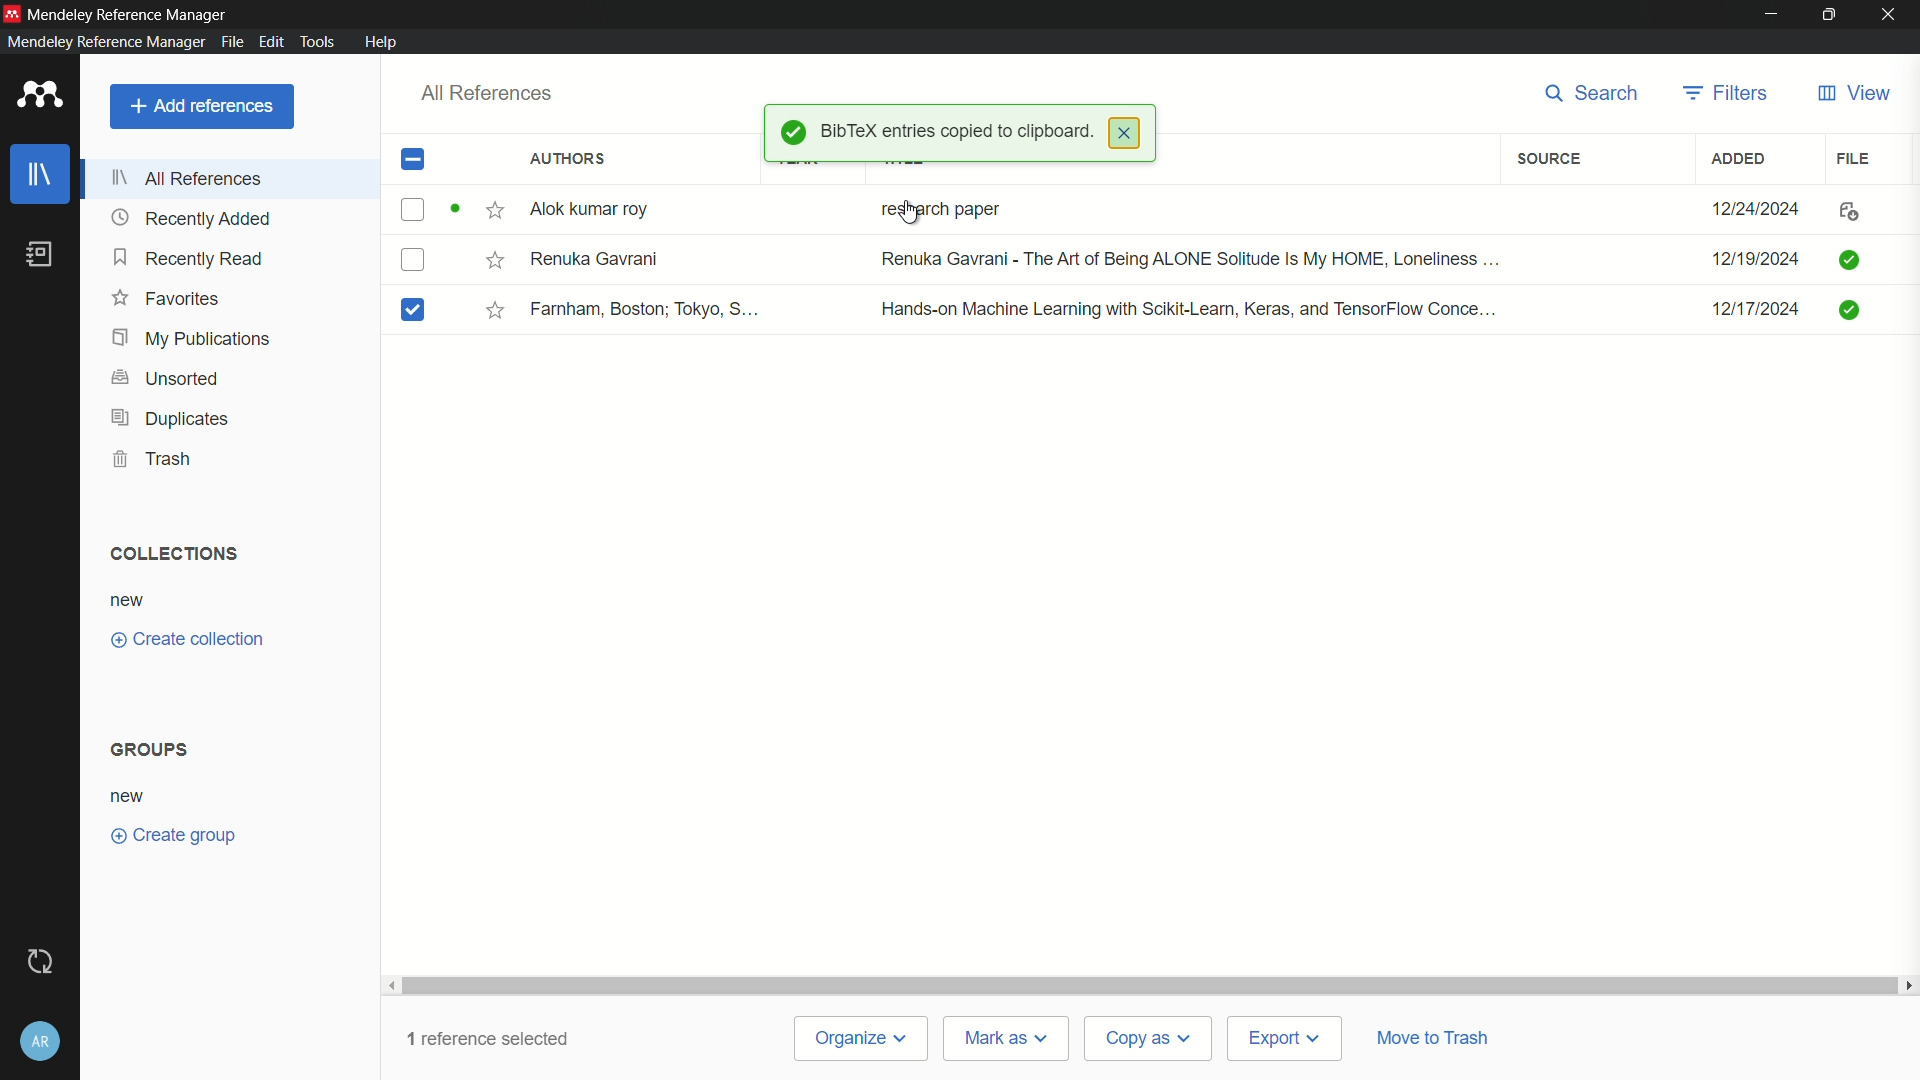 The image size is (1920, 1080). Describe the element at coordinates (174, 835) in the screenshot. I see `create group` at that location.